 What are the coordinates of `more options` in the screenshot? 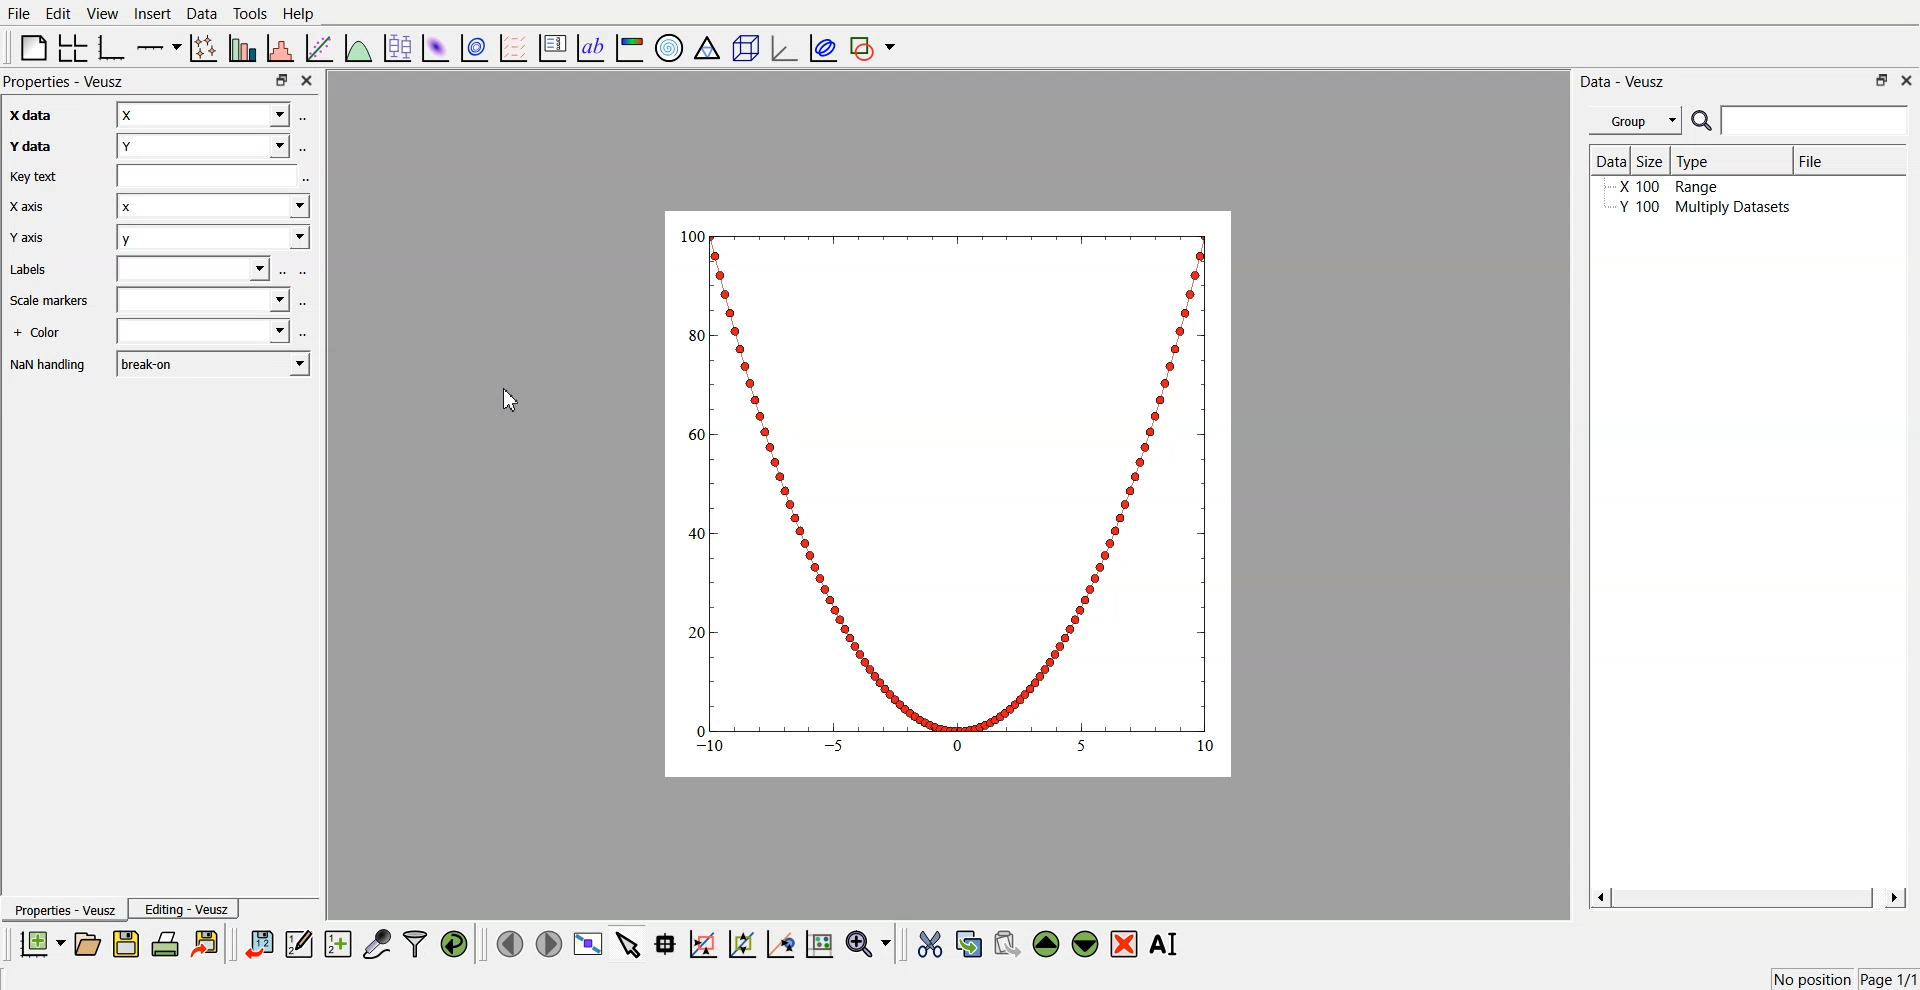 It's located at (305, 332).